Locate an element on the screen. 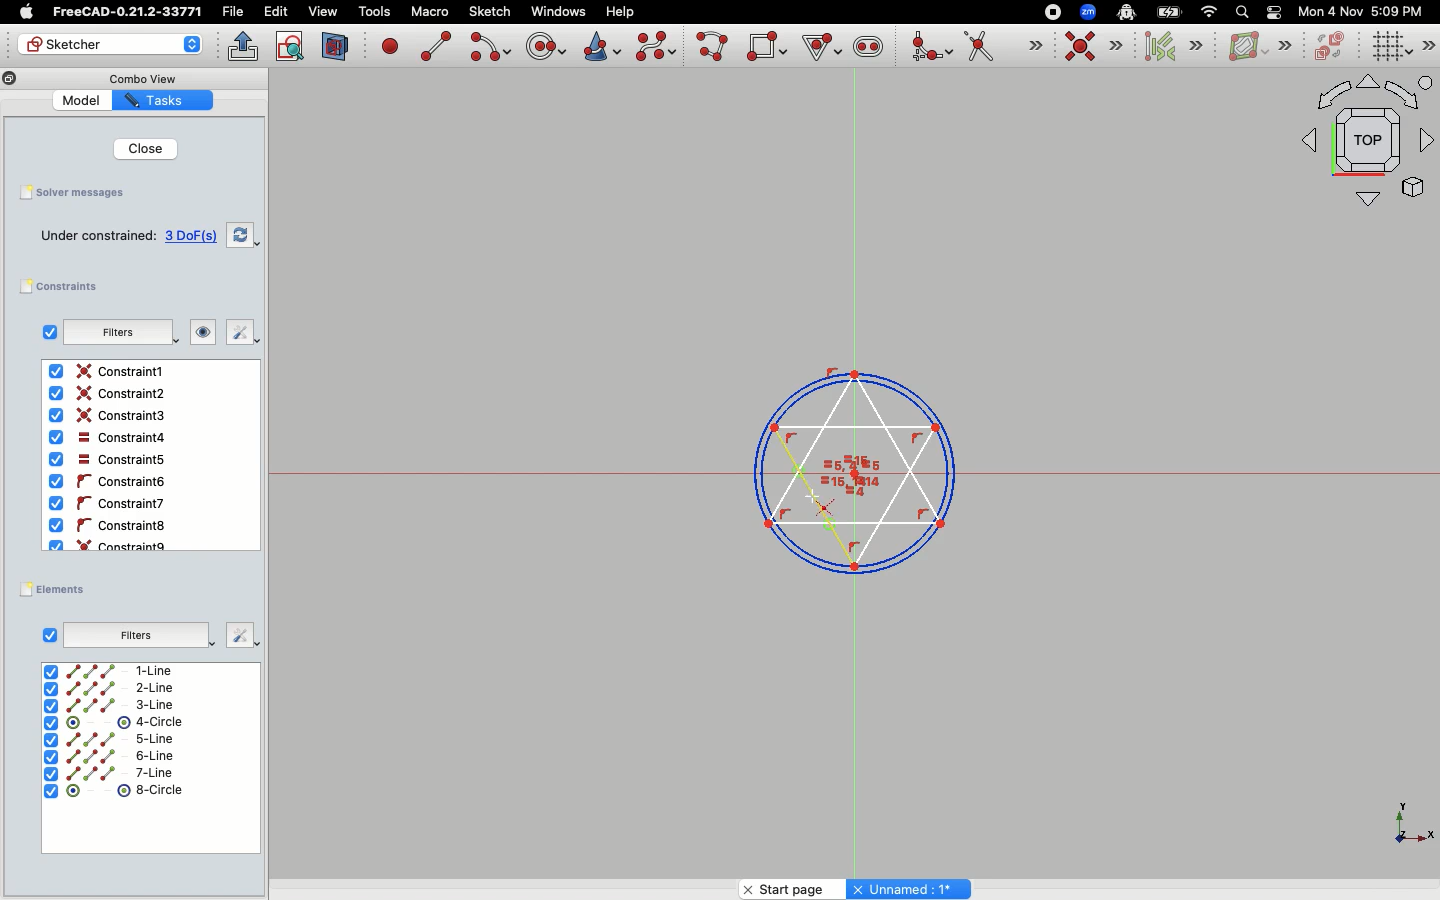 The width and height of the screenshot is (1440, 900). Mon 4 Nov 5:09 PM is located at coordinates (1363, 12).